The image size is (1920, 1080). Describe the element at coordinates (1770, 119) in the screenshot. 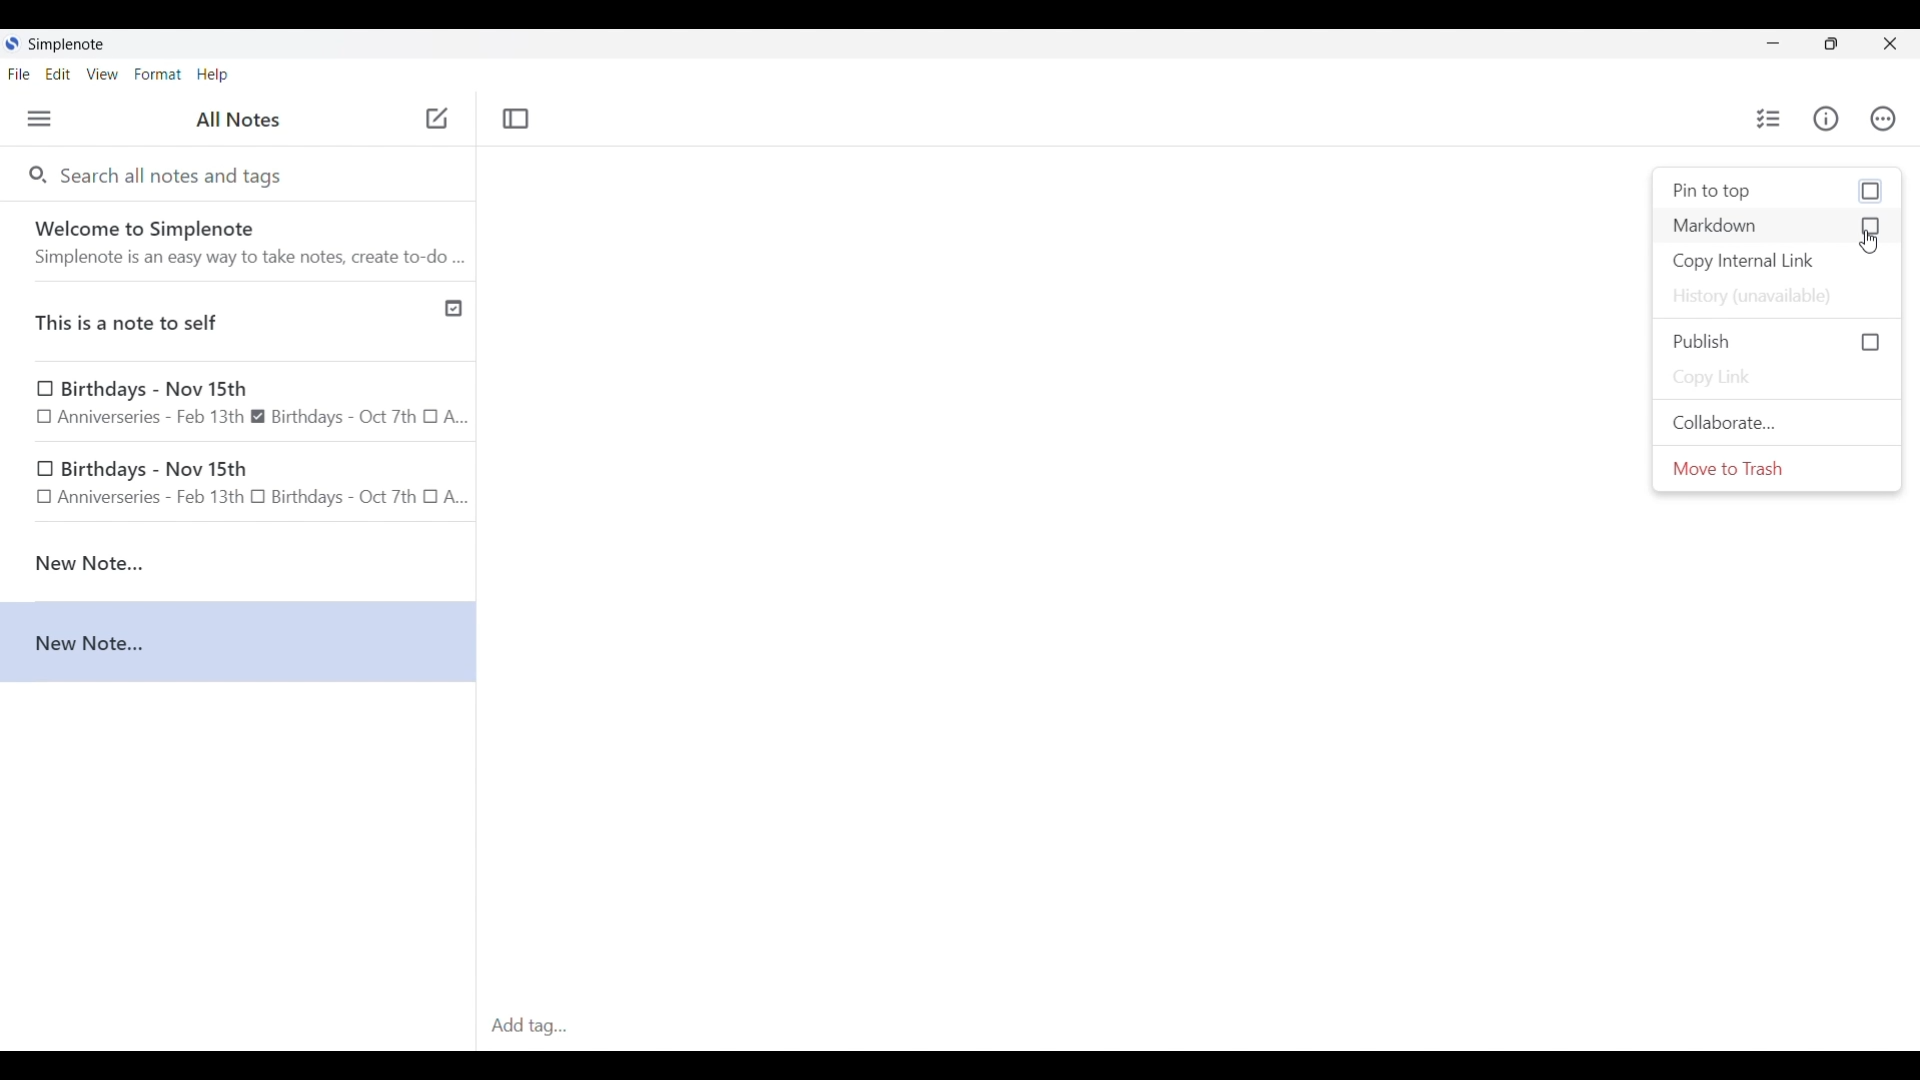

I see `Insert checklist` at that location.